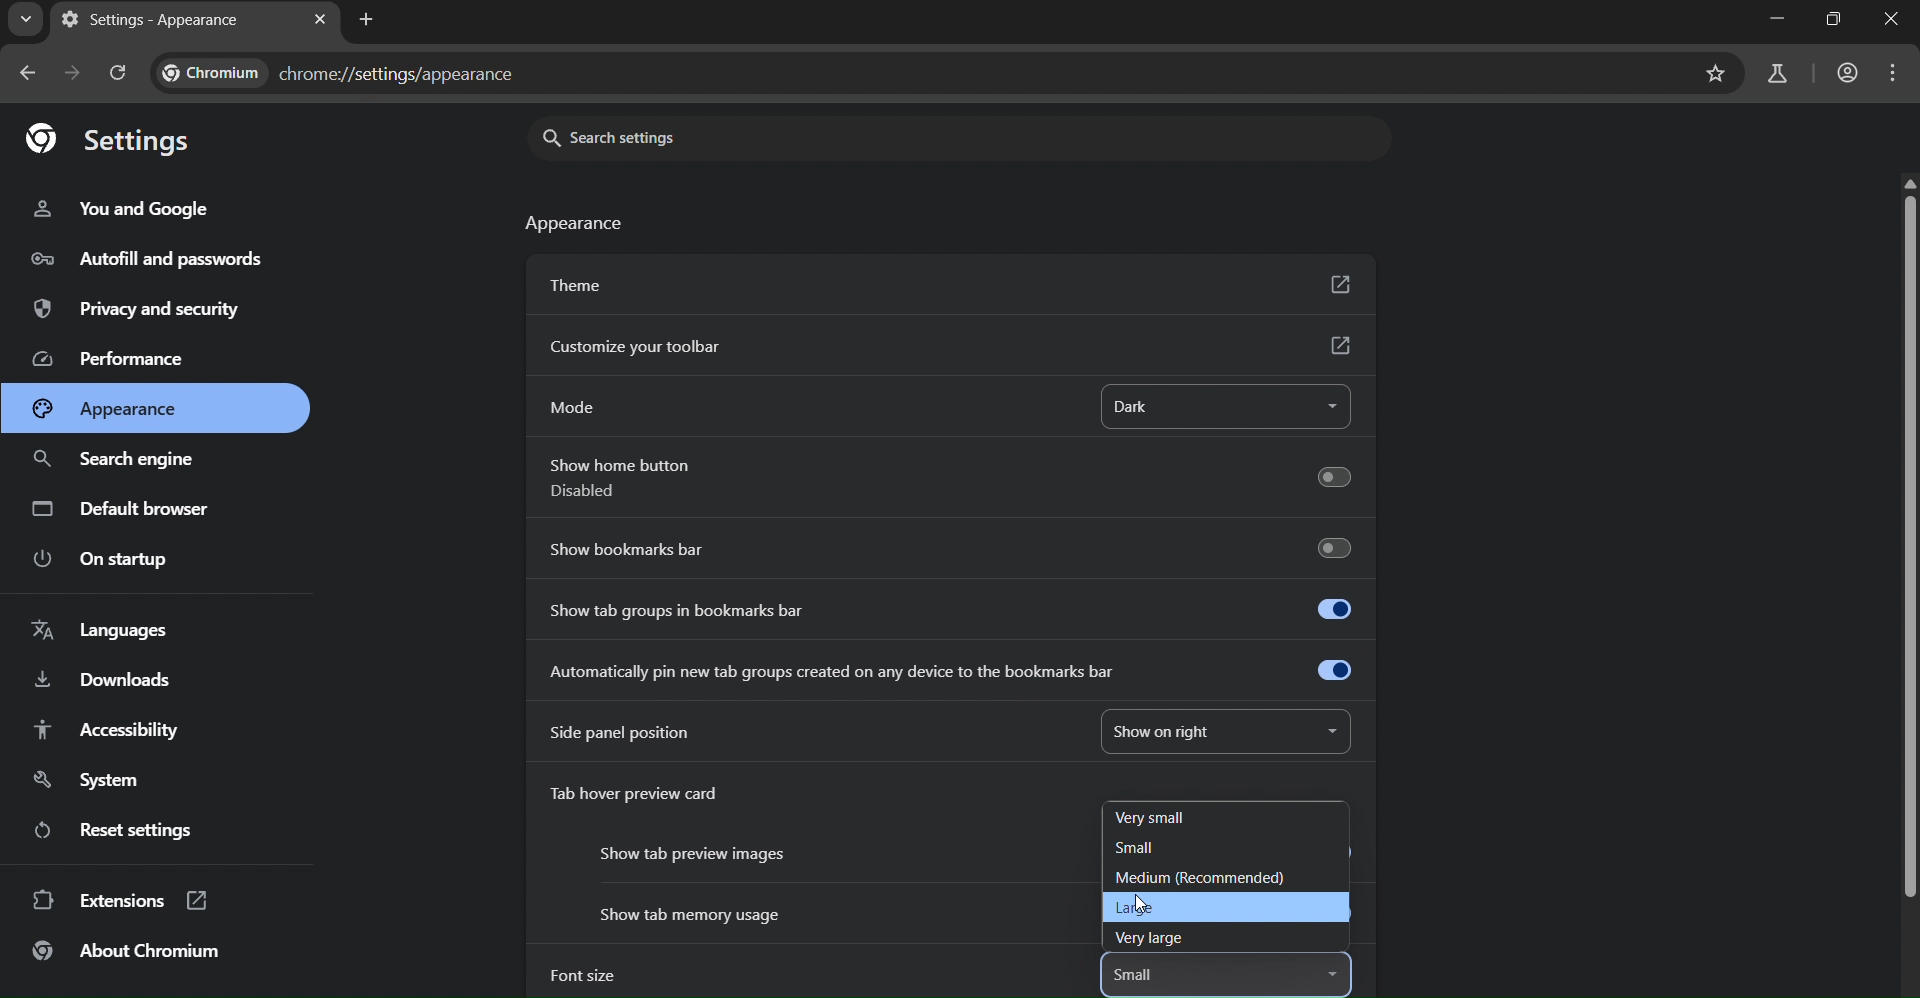 The height and width of the screenshot is (998, 1920). I want to click on system, so click(86, 780).